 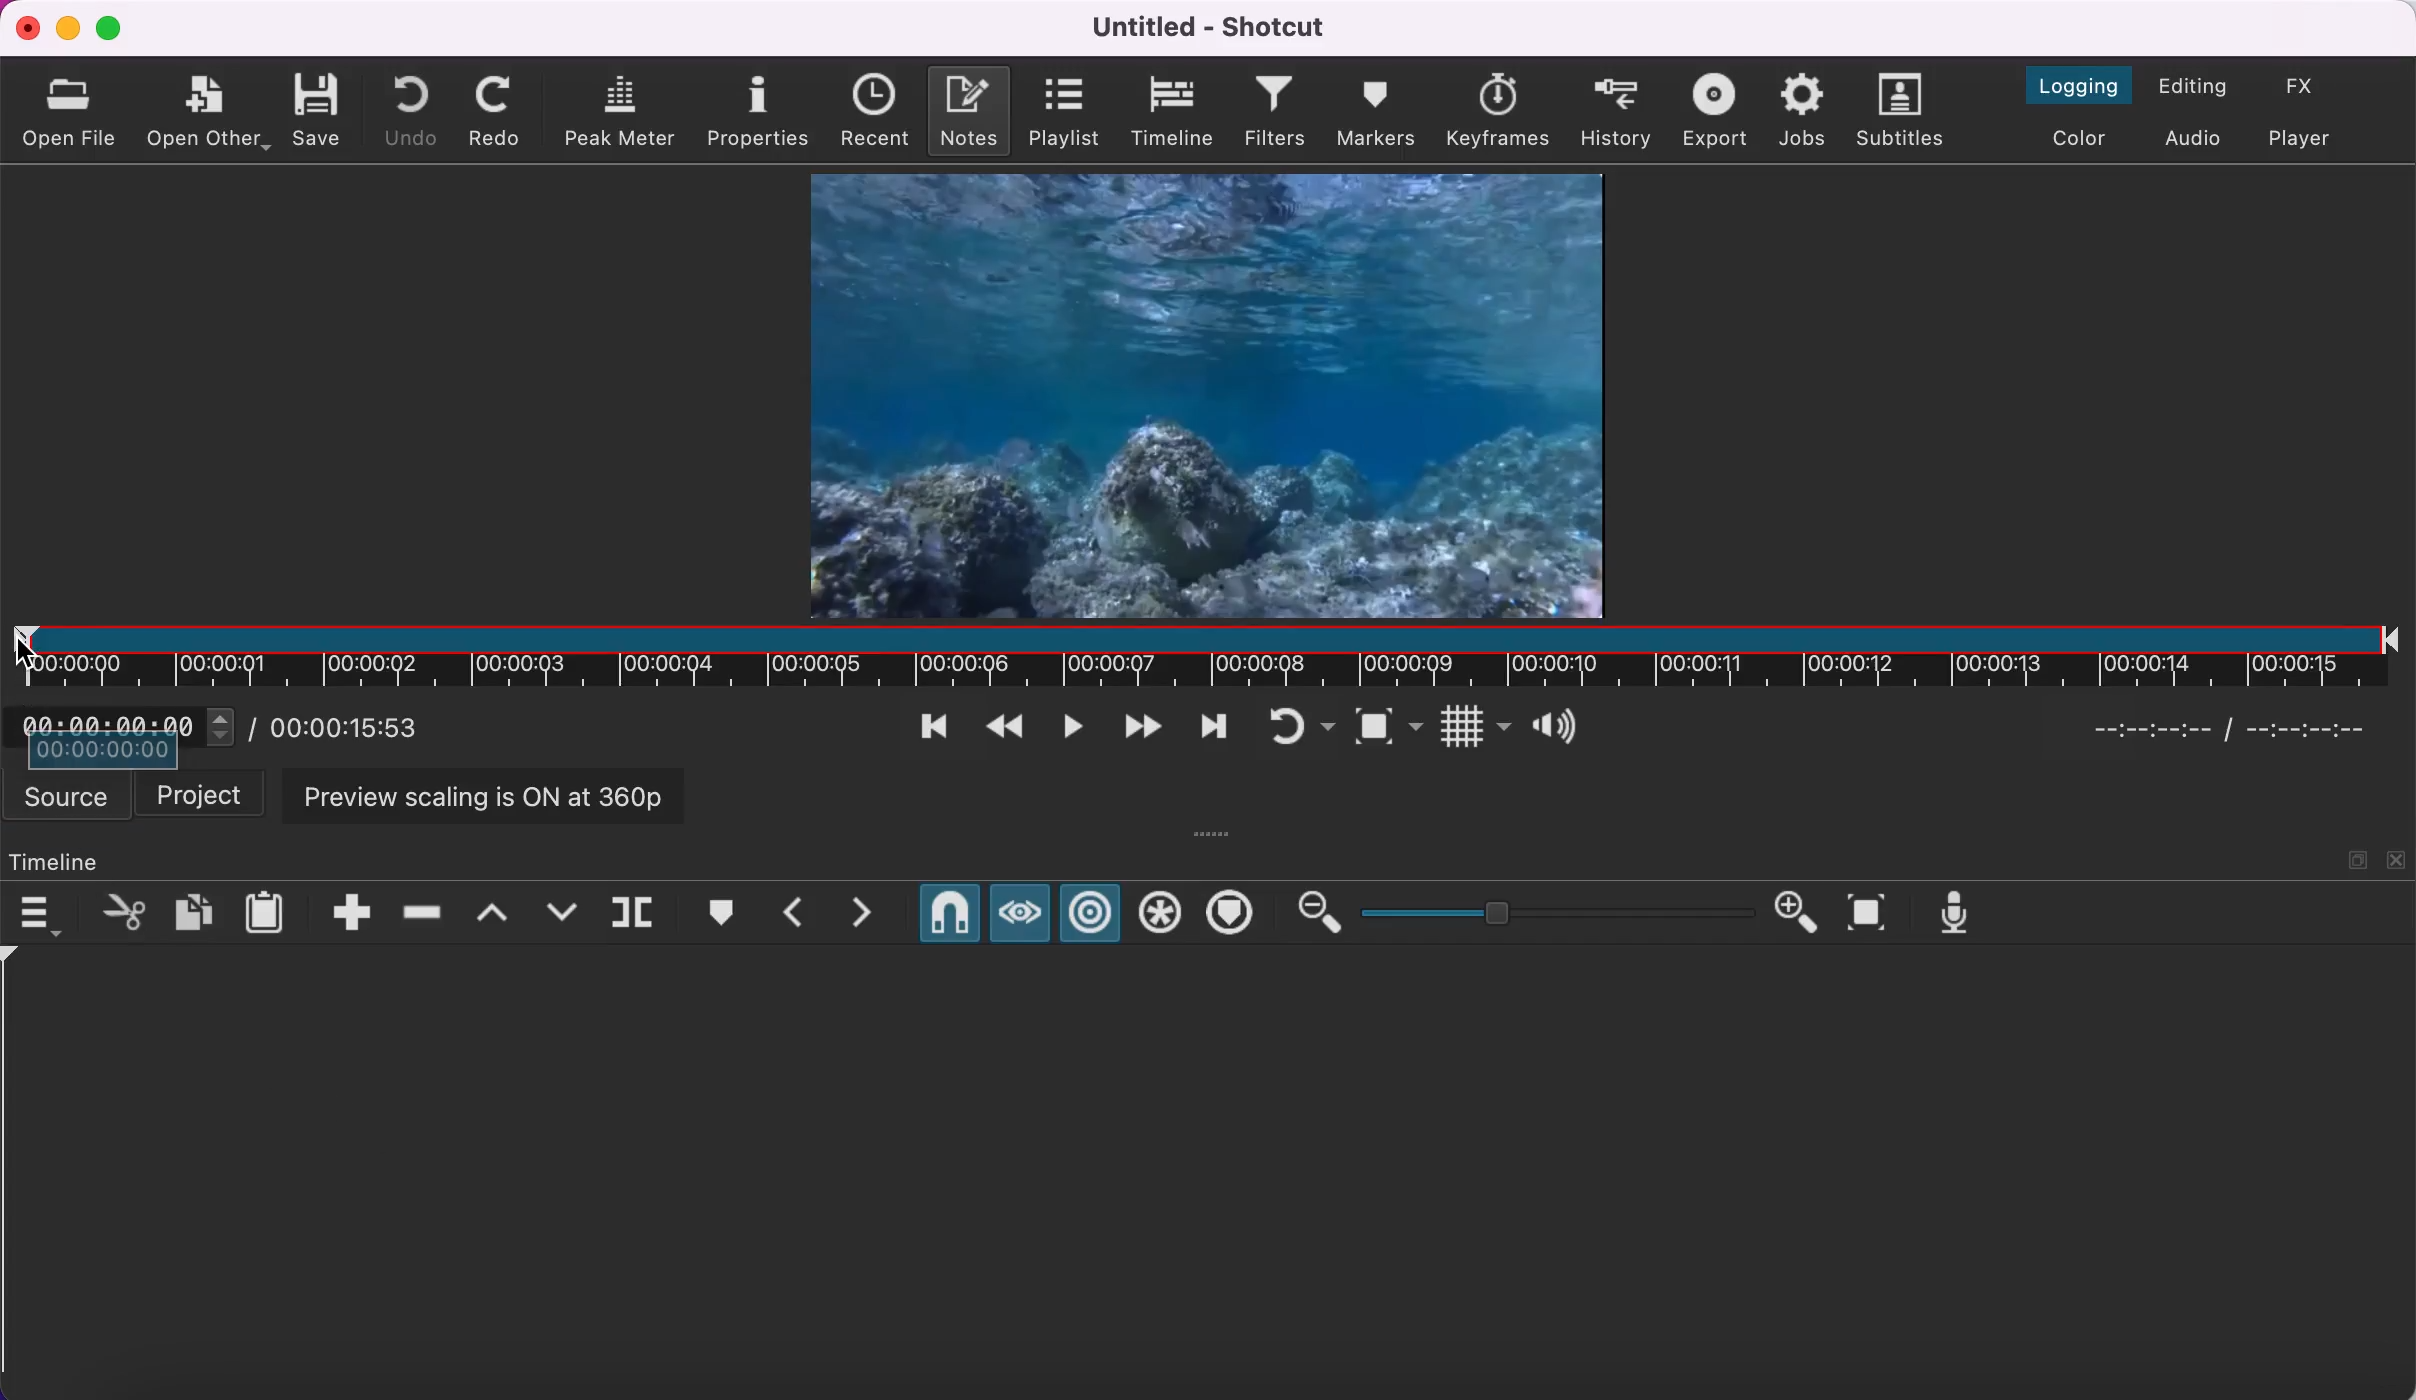 What do you see at coordinates (65, 796) in the screenshot?
I see `source` at bounding box center [65, 796].